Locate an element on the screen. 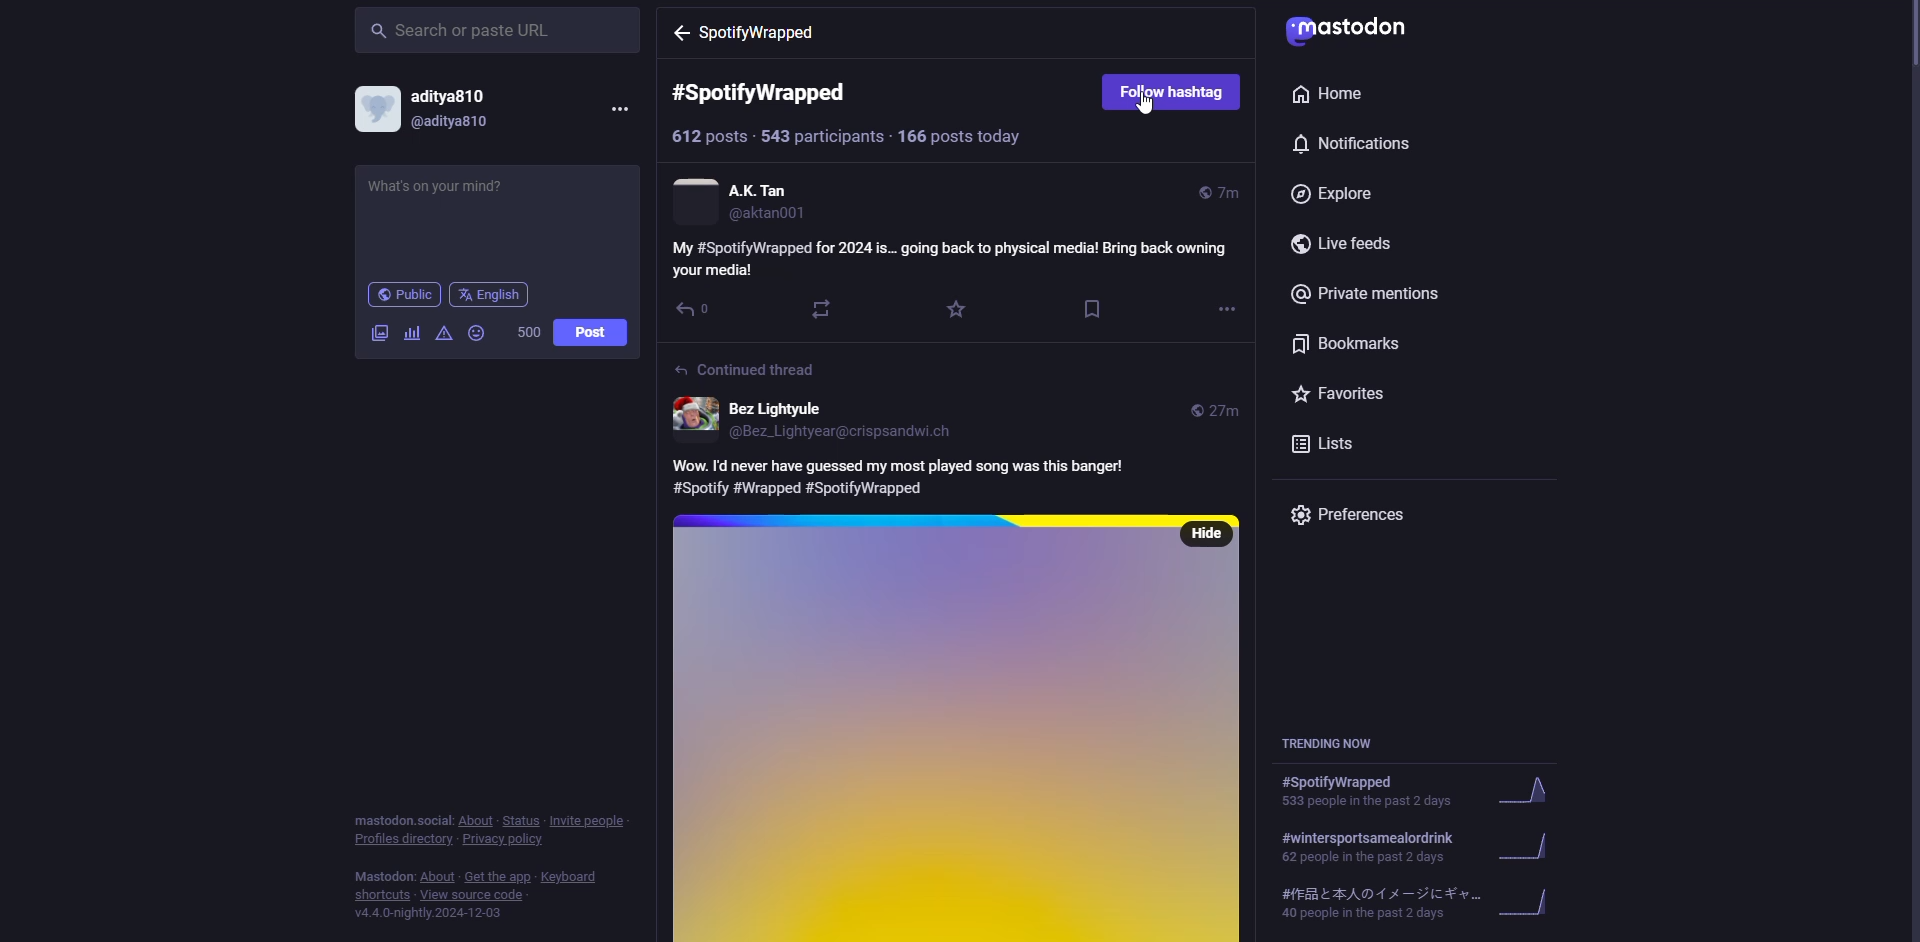 This screenshot has height=942, width=1920. post is located at coordinates (589, 331).